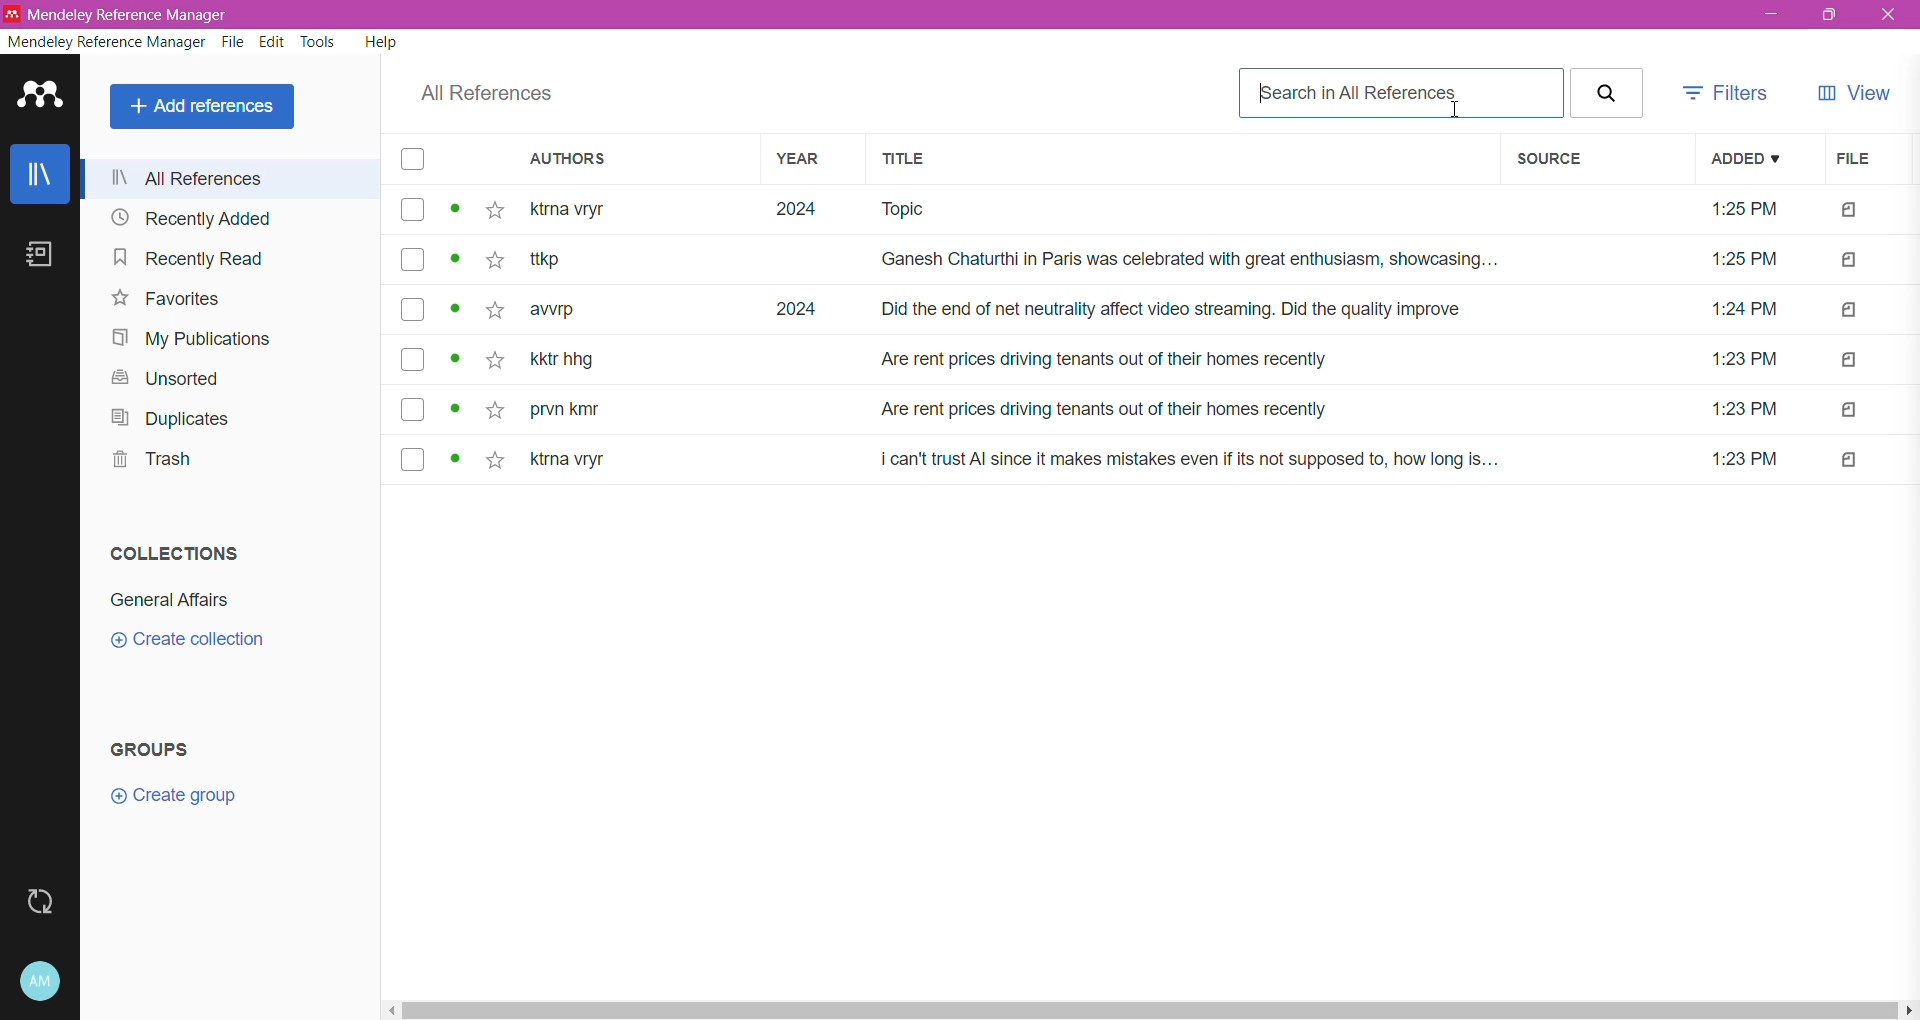 This screenshot has width=1920, height=1020. Describe the element at coordinates (412, 308) in the screenshot. I see `select file` at that location.